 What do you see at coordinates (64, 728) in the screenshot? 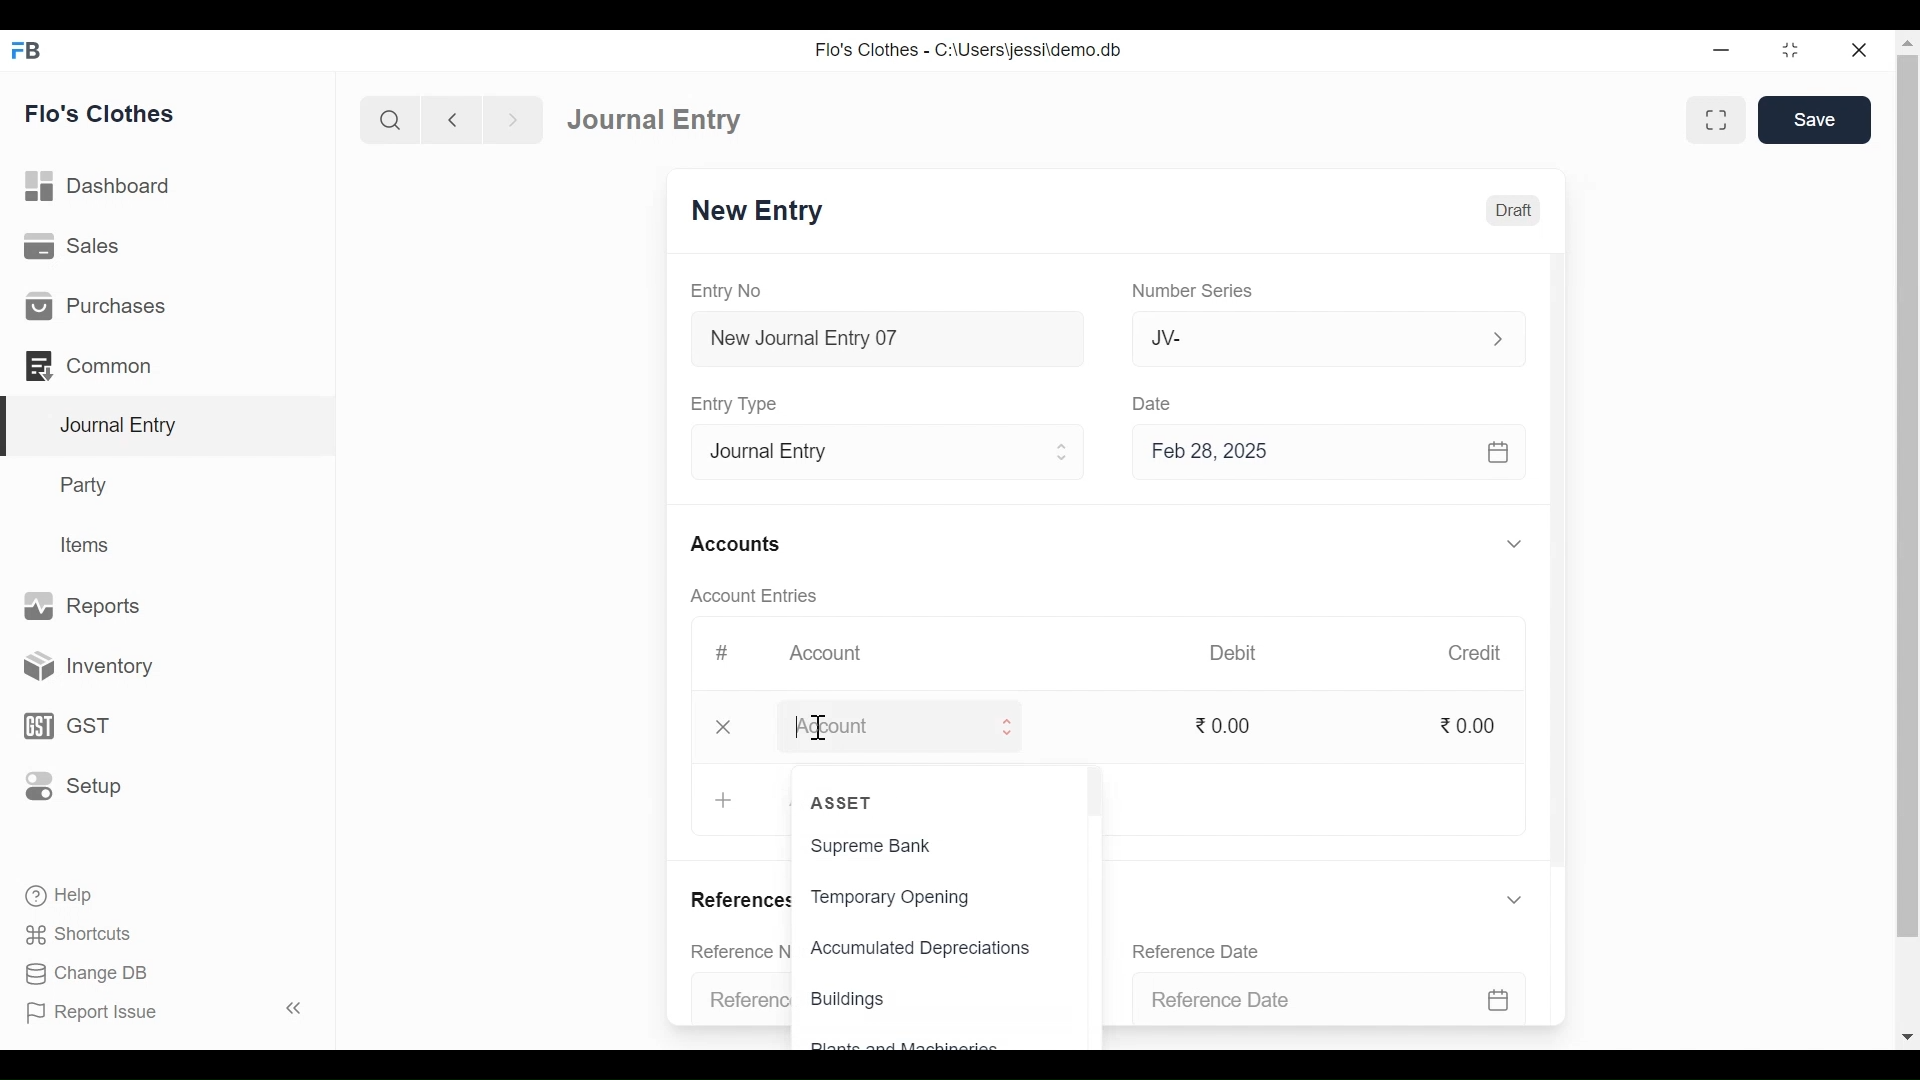
I see `GST` at bounding box center [64, 728].